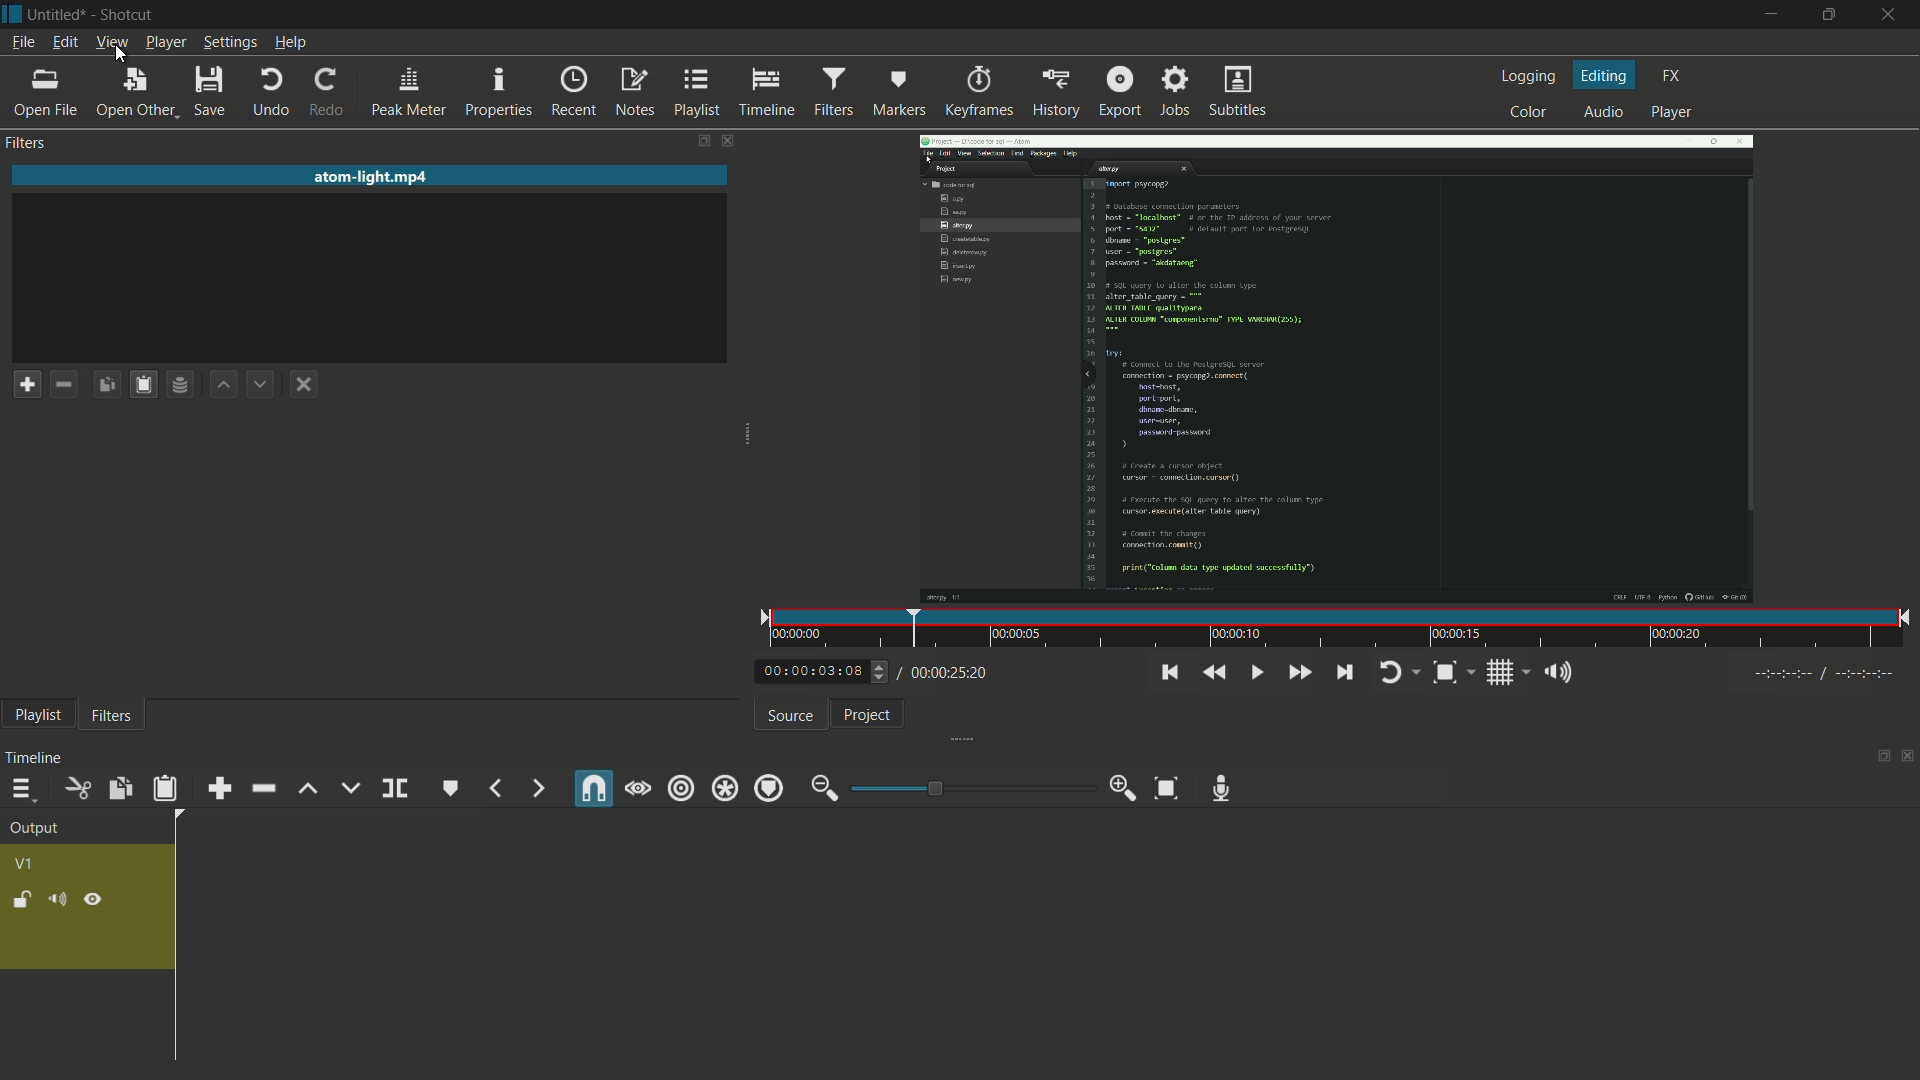 The height and width of the screenshot is (1080, 1920). I want to click on overwrite, so click(349, 788).